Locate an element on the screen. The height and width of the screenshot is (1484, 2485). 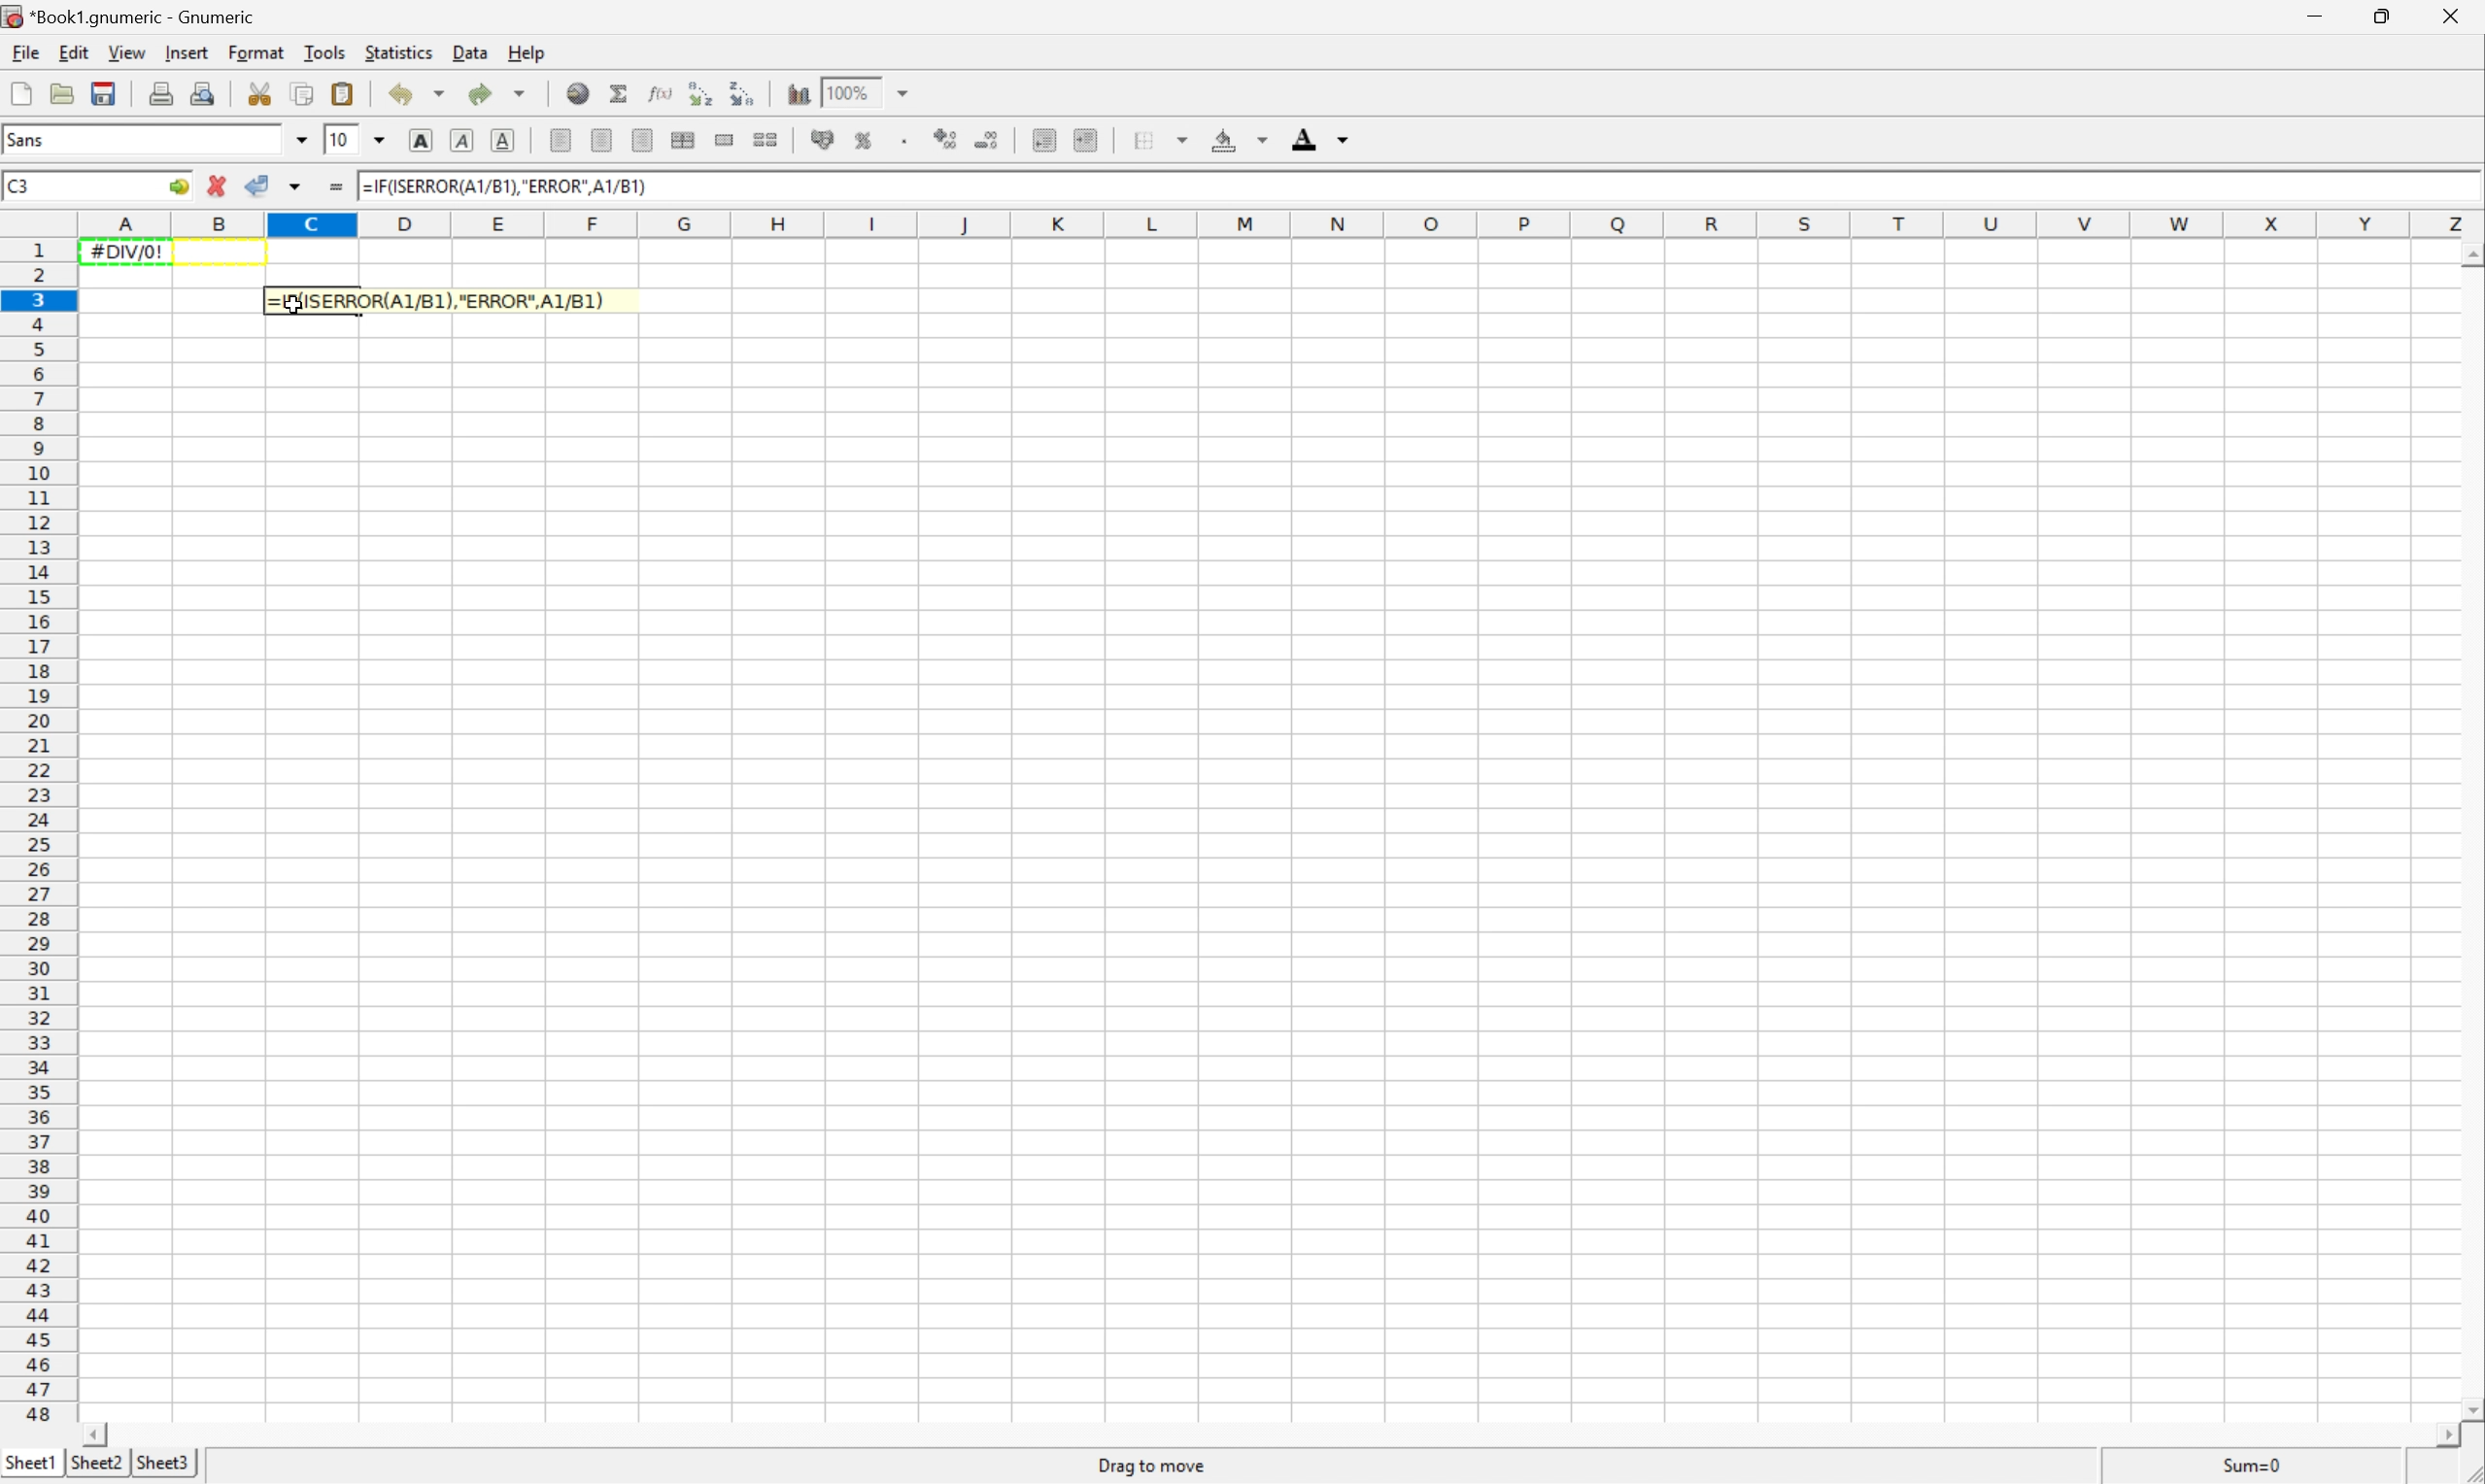
close is located at coordinates (2445, 21).